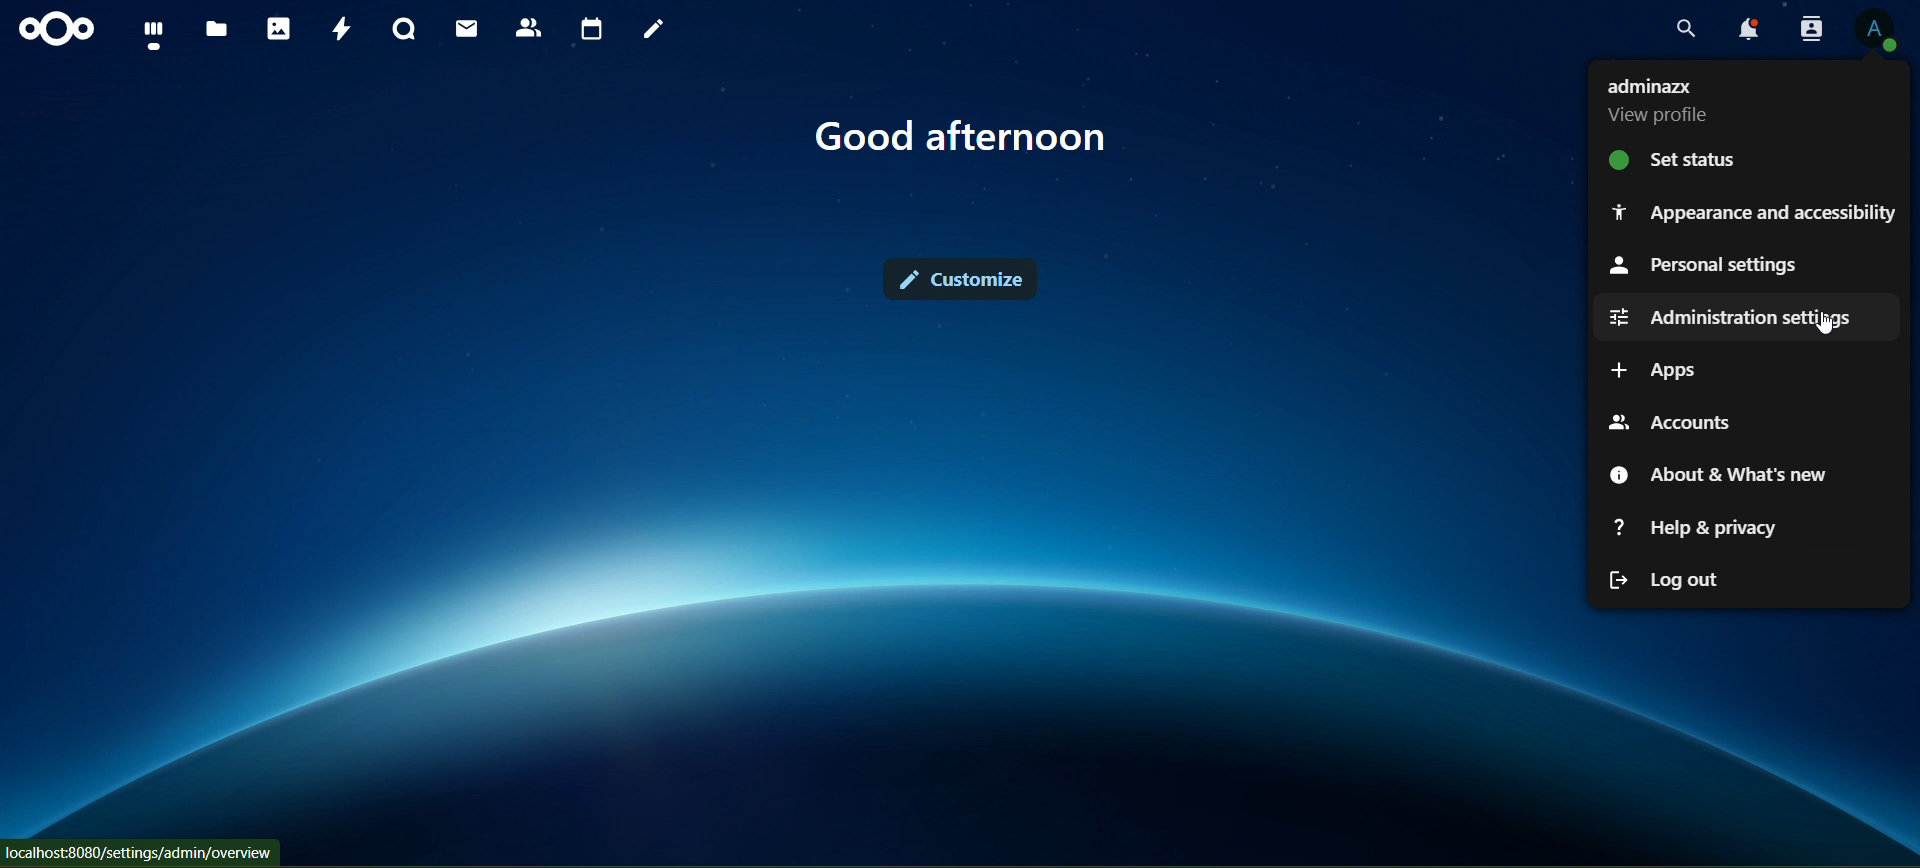 This screenshot has width=1920, height=868. Describe the element at coordinates (338, 29) in the screenshot. I see `activity` at that location.